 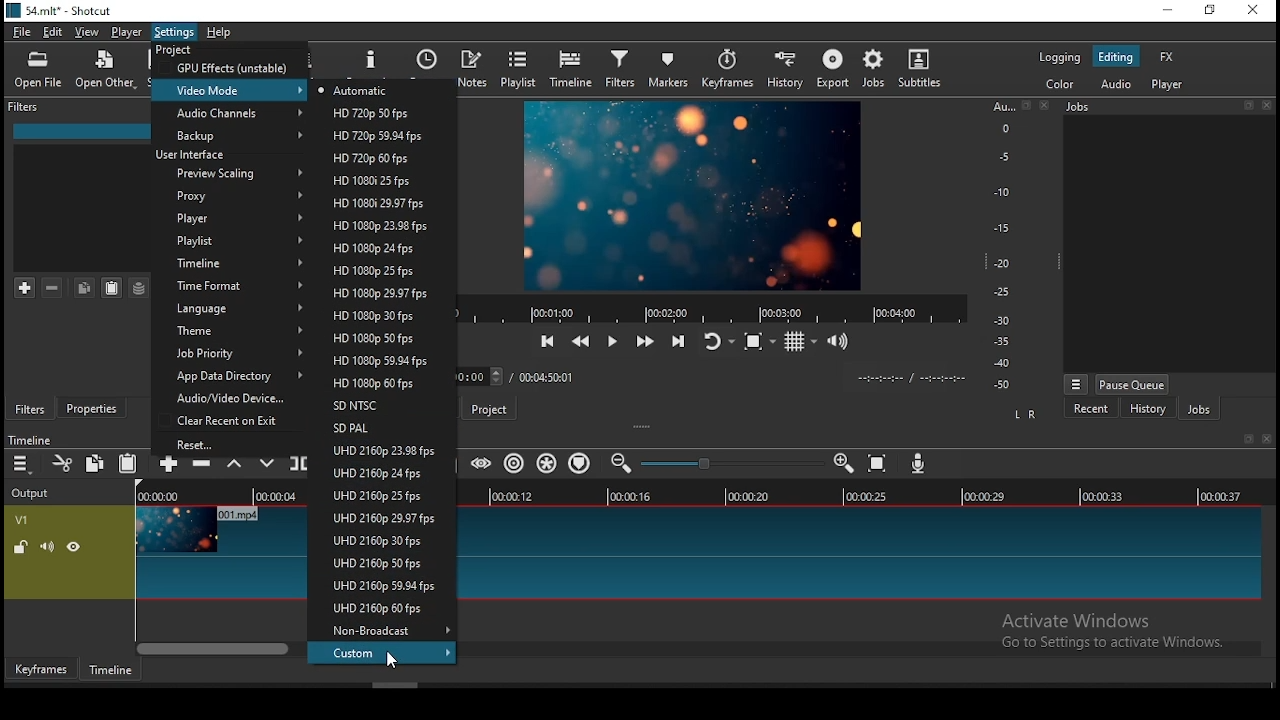 I want to click on total time, so click(x=545, y=379).